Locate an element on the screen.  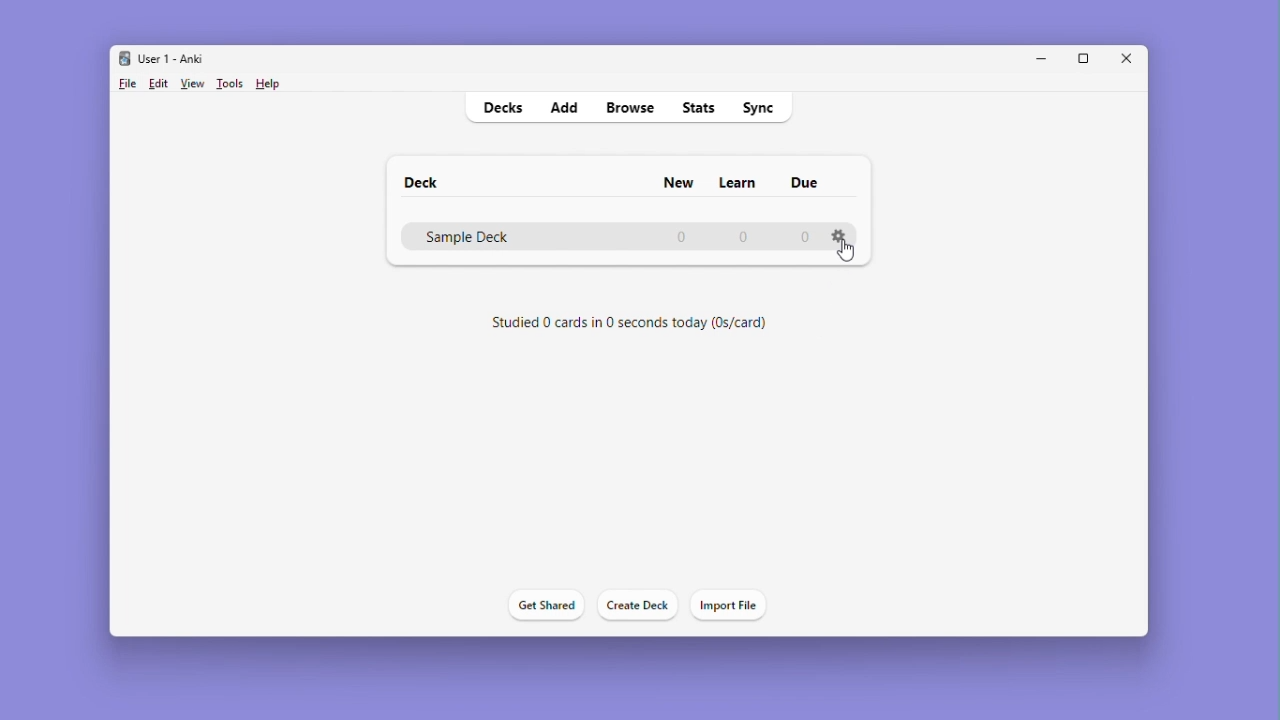
deck is located at coordinates (424, 181).